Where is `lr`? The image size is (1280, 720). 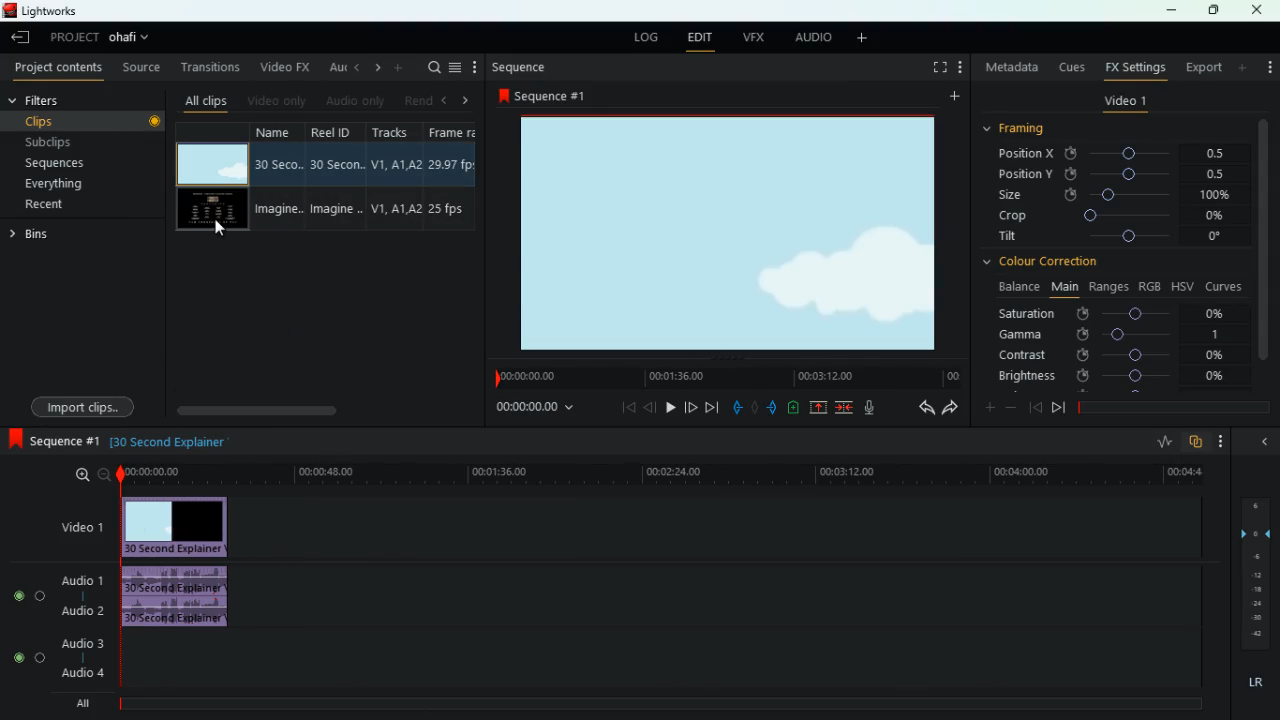 lr is located at coordinates (1254, 683).